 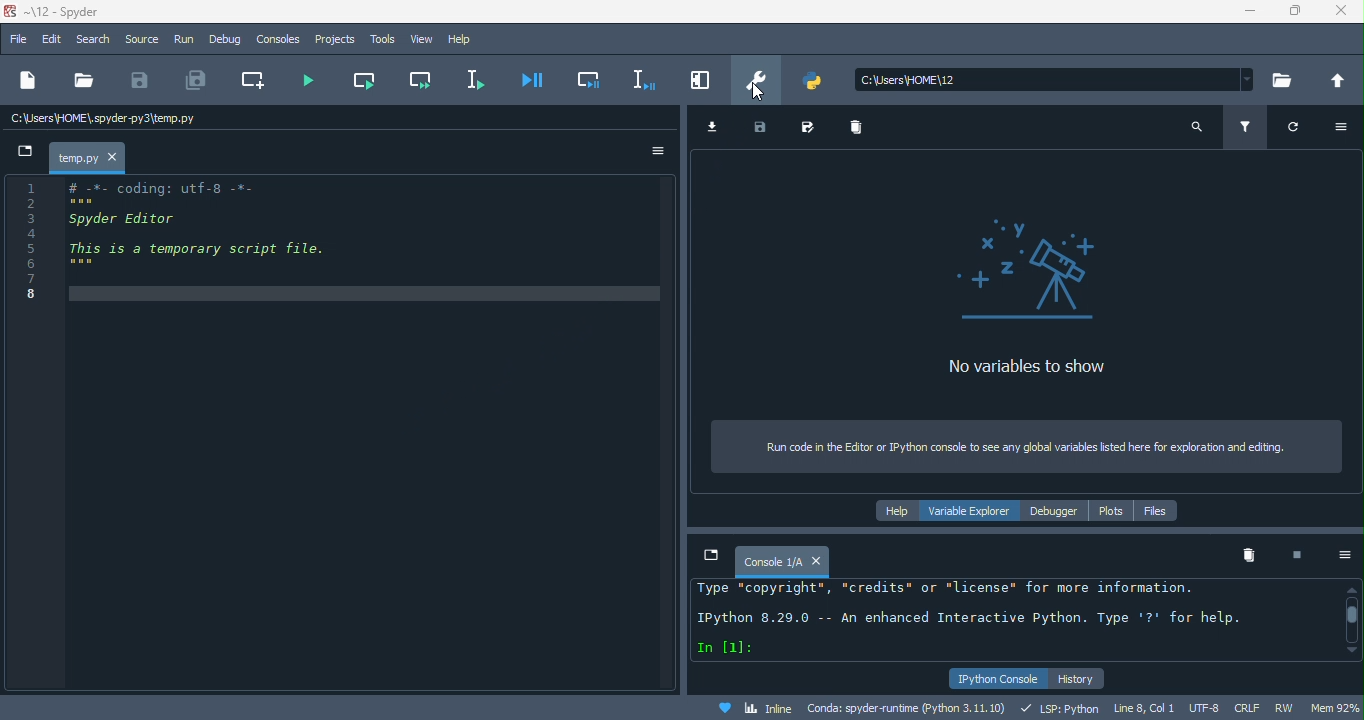 I want to click on run file, so click(x=317, y=81).